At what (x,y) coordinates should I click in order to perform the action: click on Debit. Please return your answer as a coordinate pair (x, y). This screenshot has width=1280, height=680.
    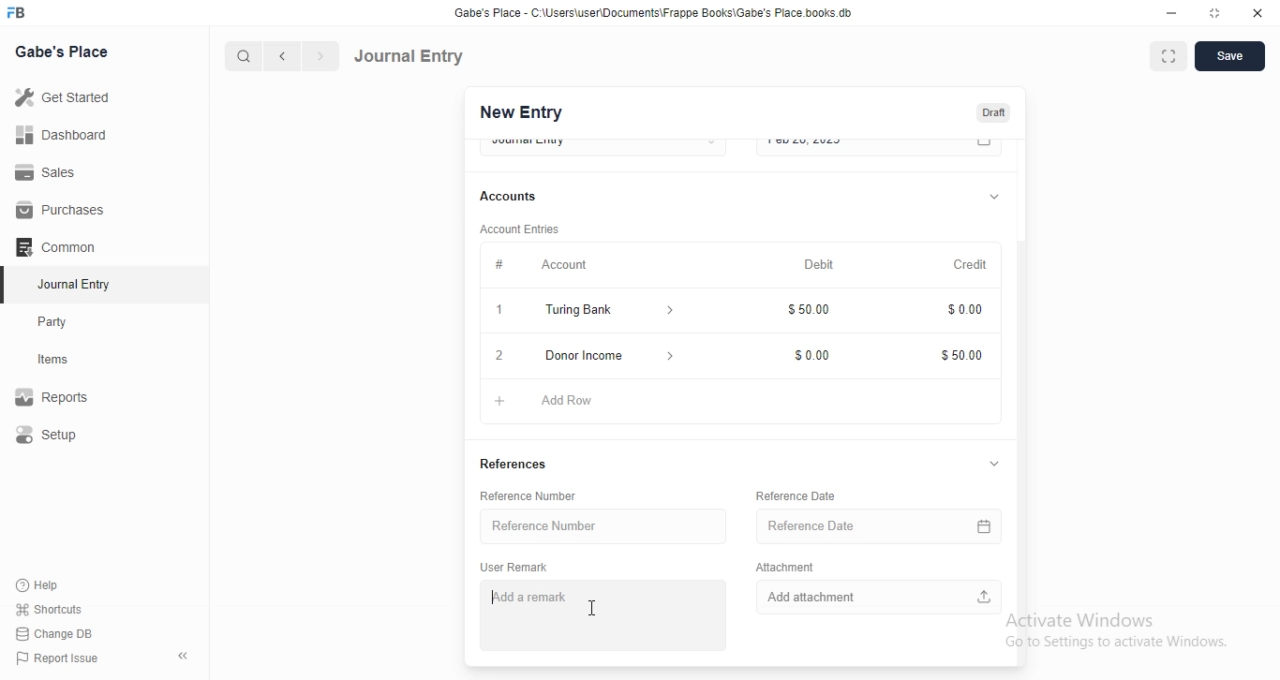
    Looking at the image, I should click on (820, 265).